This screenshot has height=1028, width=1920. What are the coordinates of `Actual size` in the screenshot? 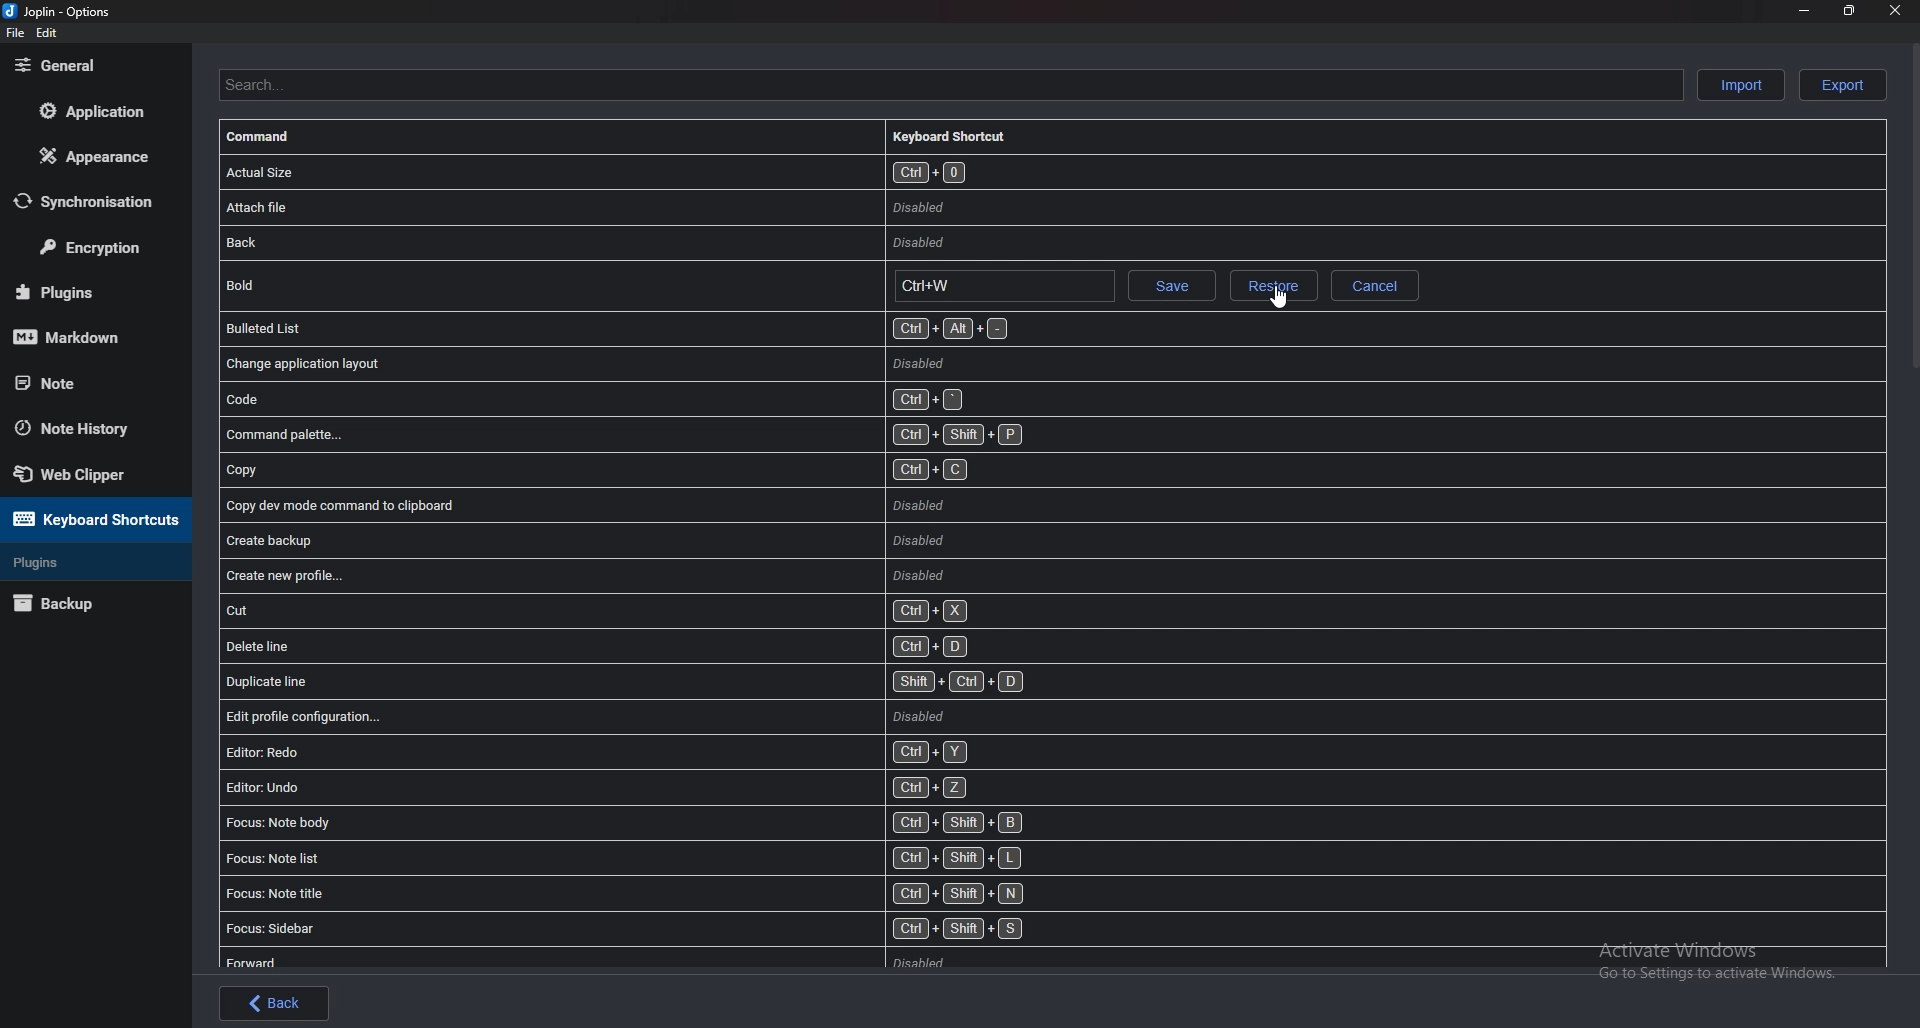 It's located at (831, 172).